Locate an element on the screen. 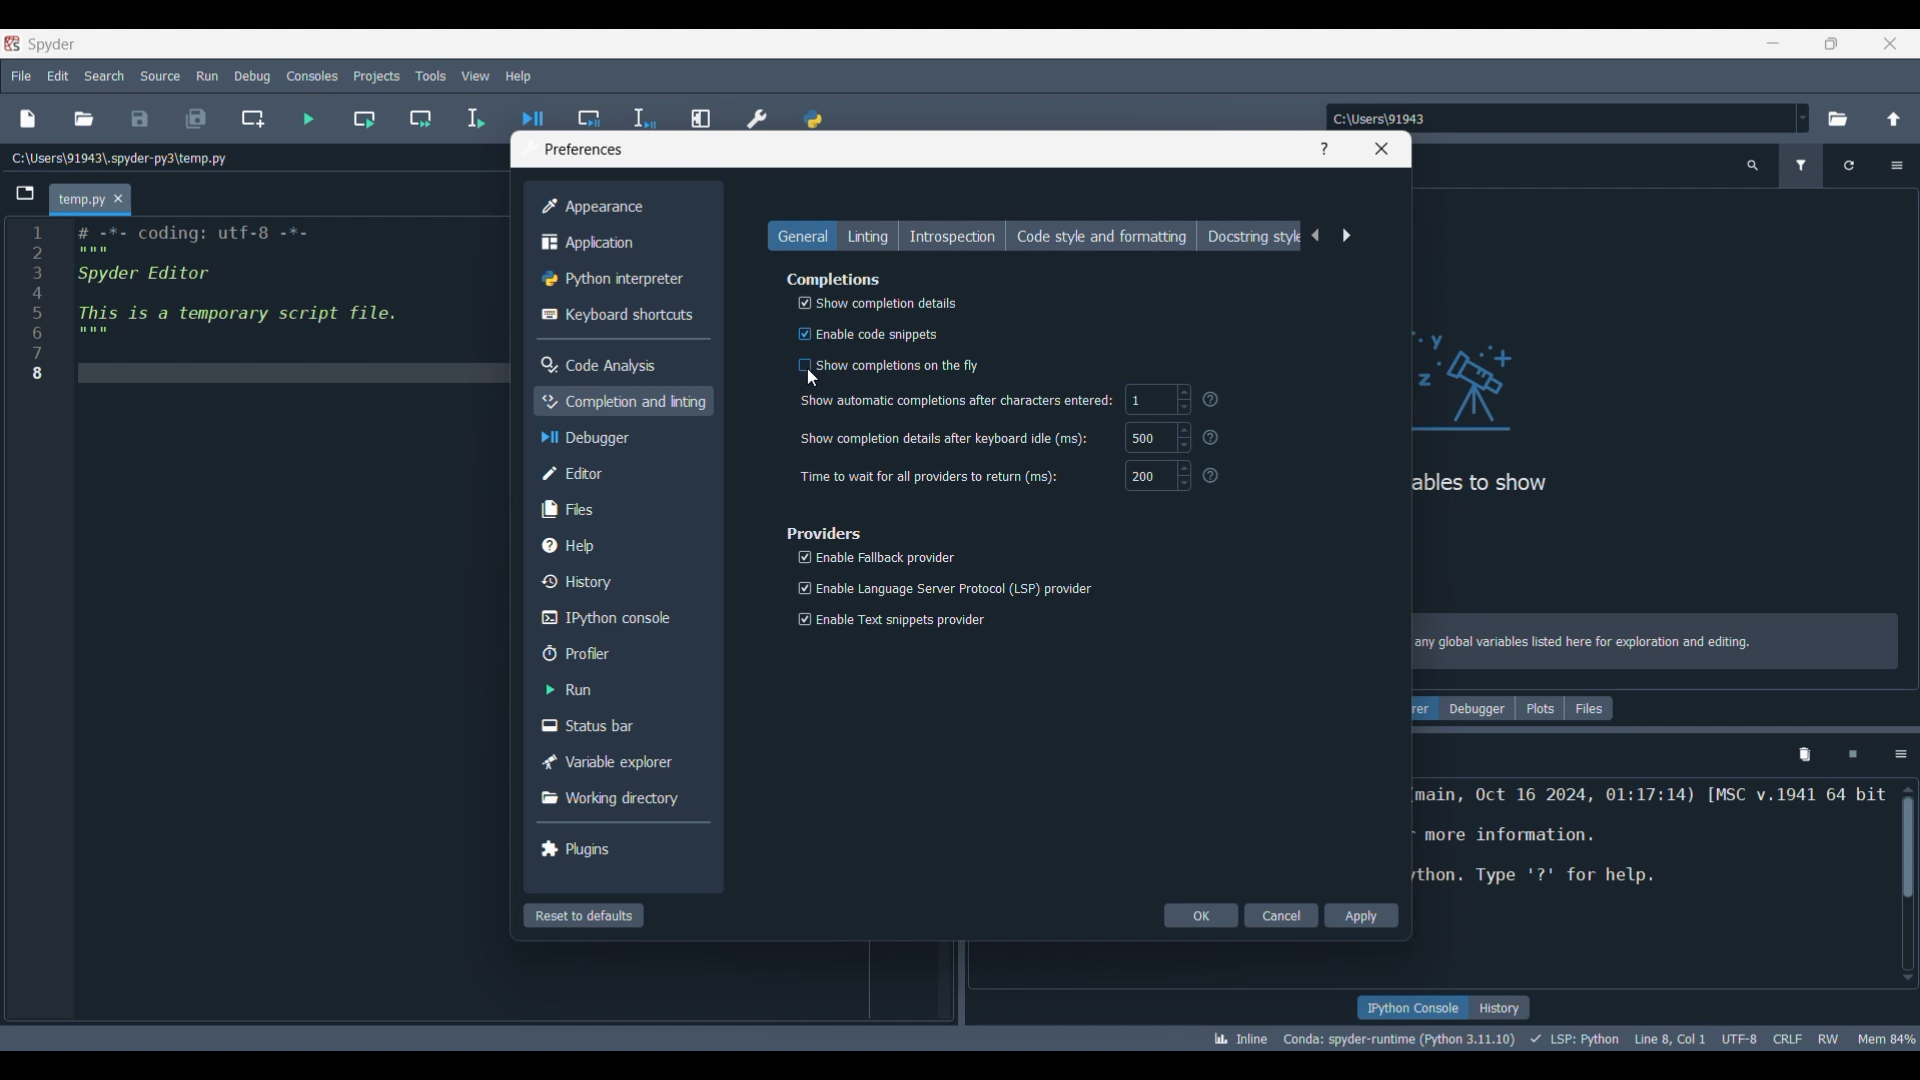 This screenshot has width=1920, height=1080. Enter location is located at coordinates (1559, 118).